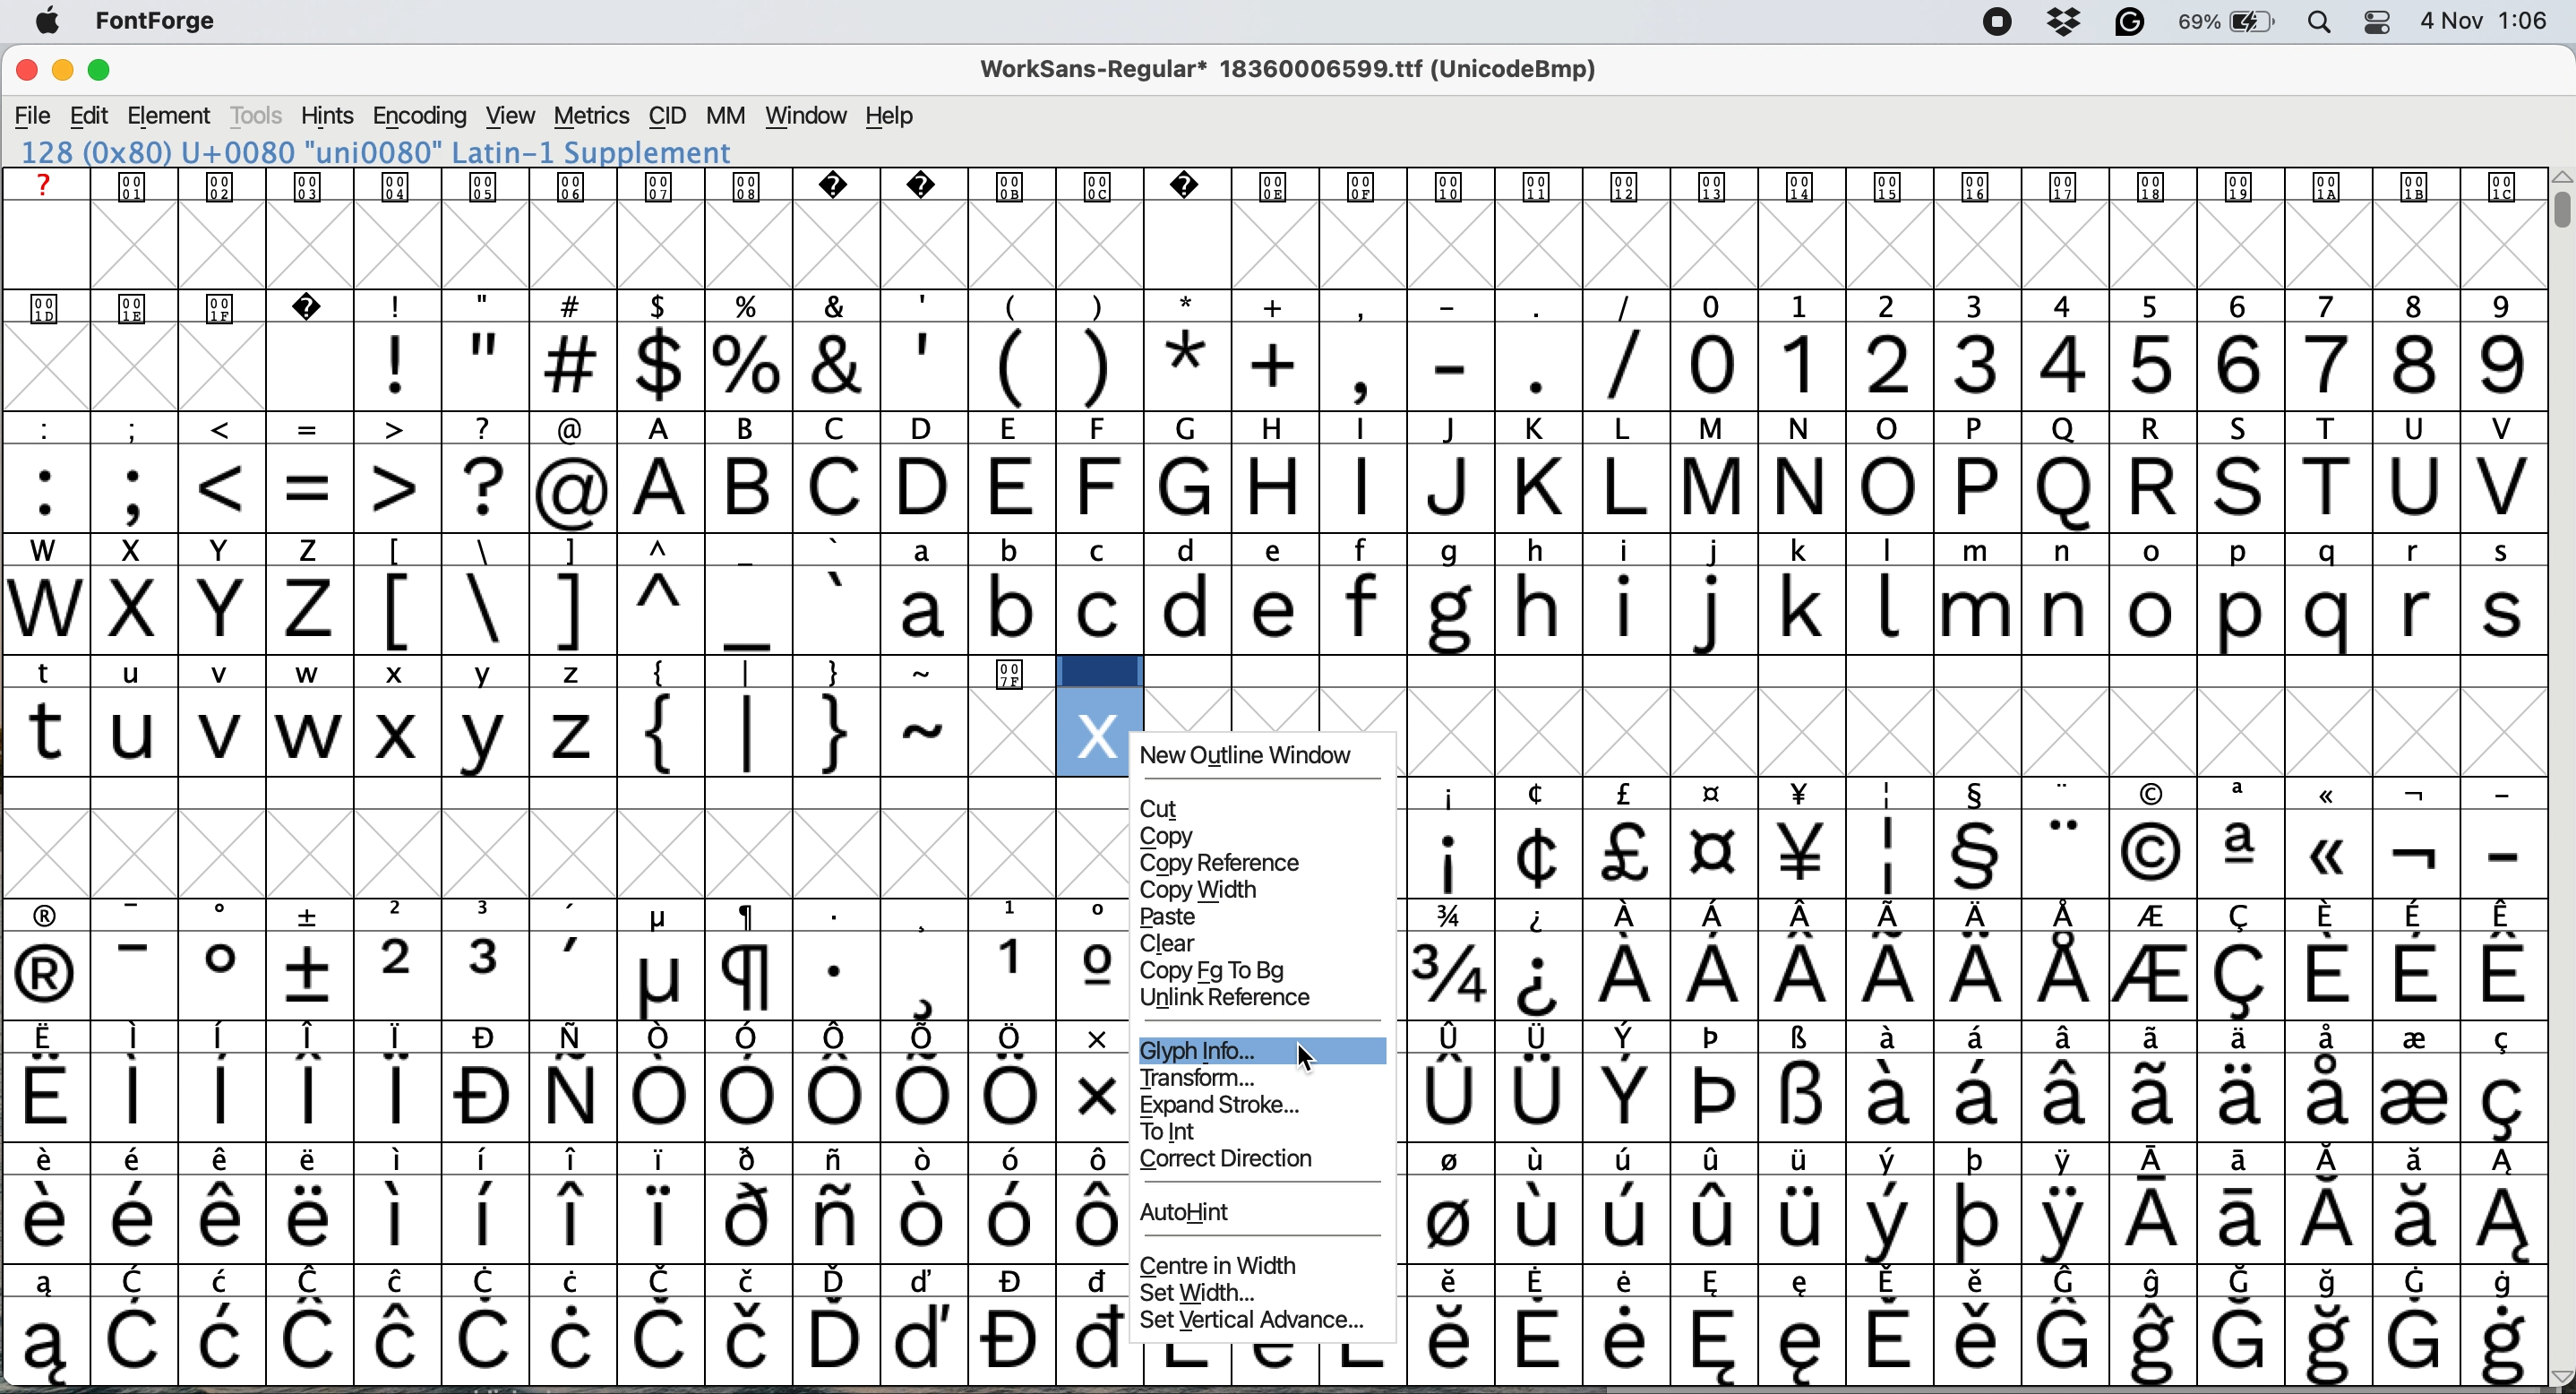 The image size is (2576, 1394). I want to click on special characters, so click(1964, 855).